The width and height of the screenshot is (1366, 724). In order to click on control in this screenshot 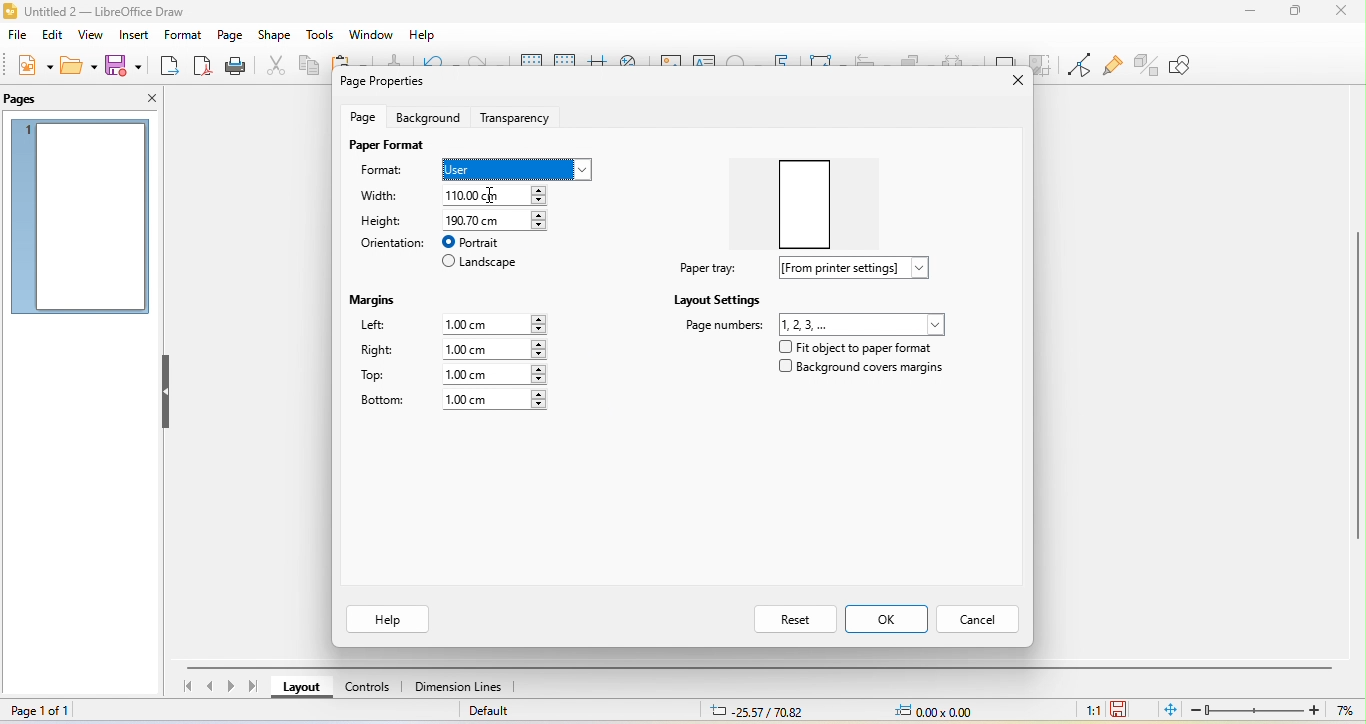, I will do `click(368, 690)`.